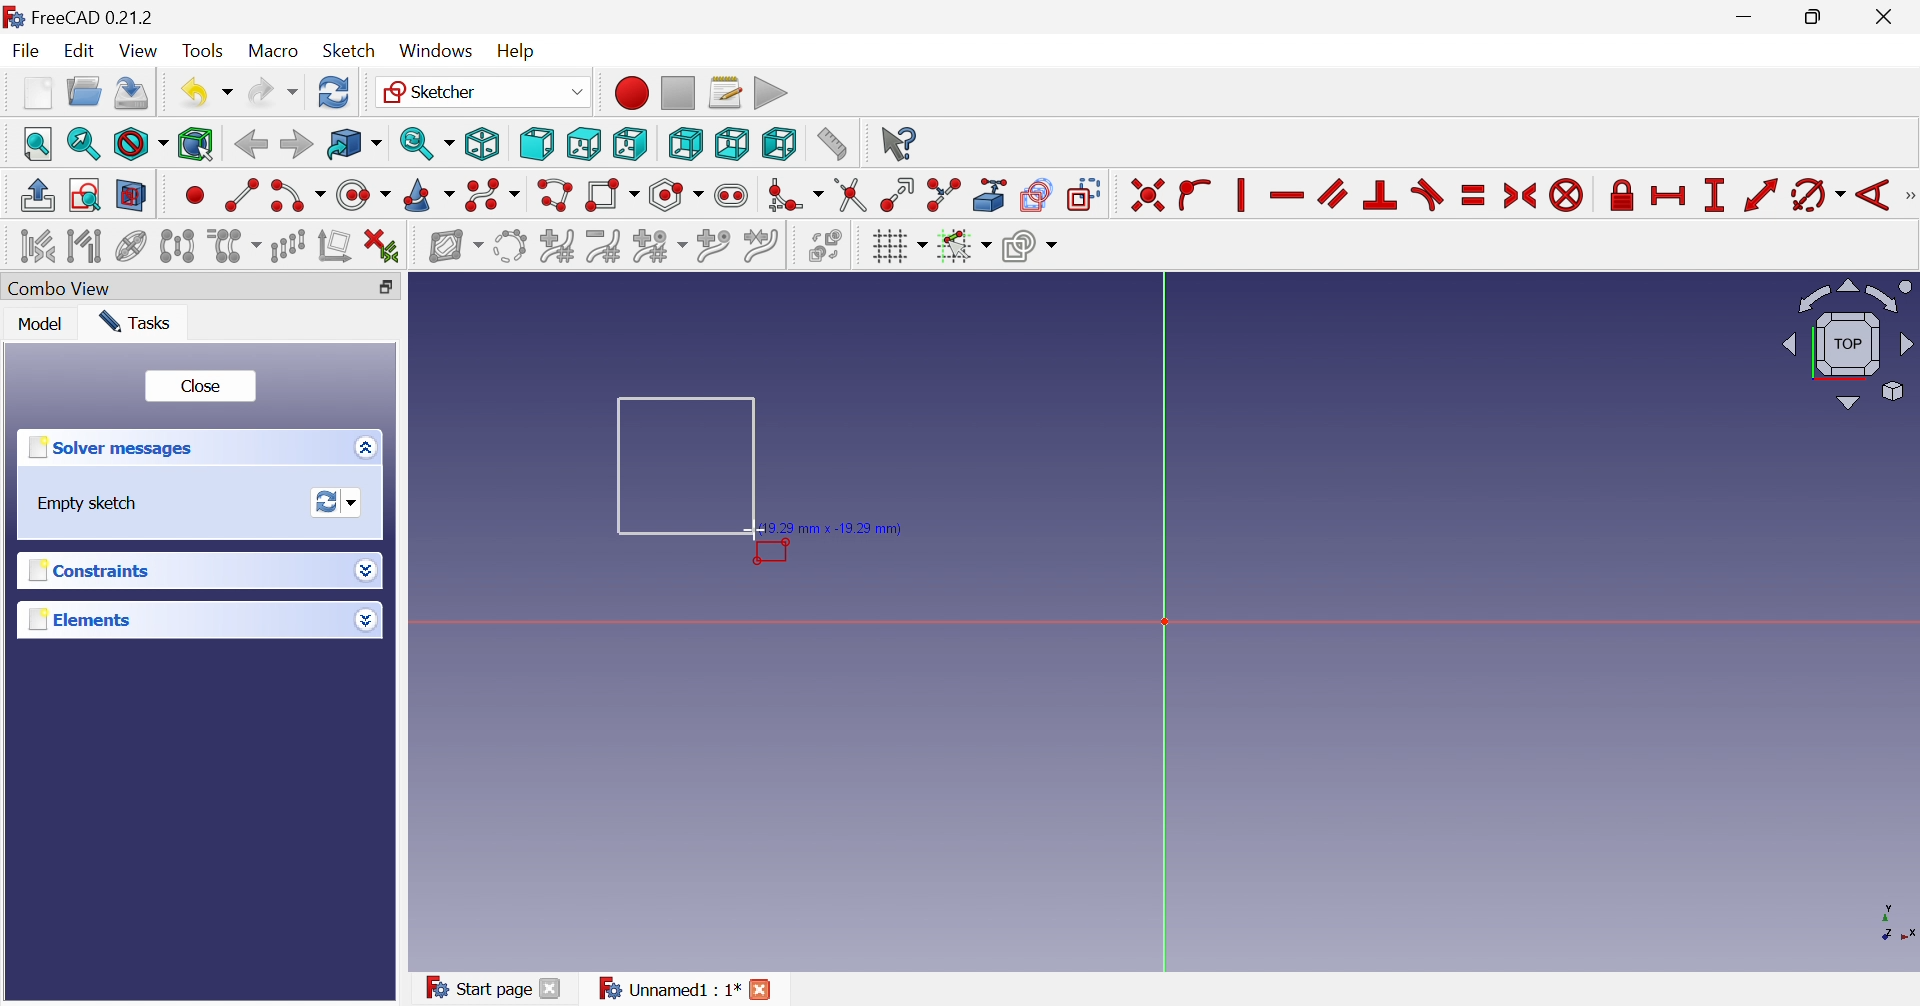 The width and height of the screenshot is (1920, 1006). I want to click on Select associated geometry, so click(87, 249).